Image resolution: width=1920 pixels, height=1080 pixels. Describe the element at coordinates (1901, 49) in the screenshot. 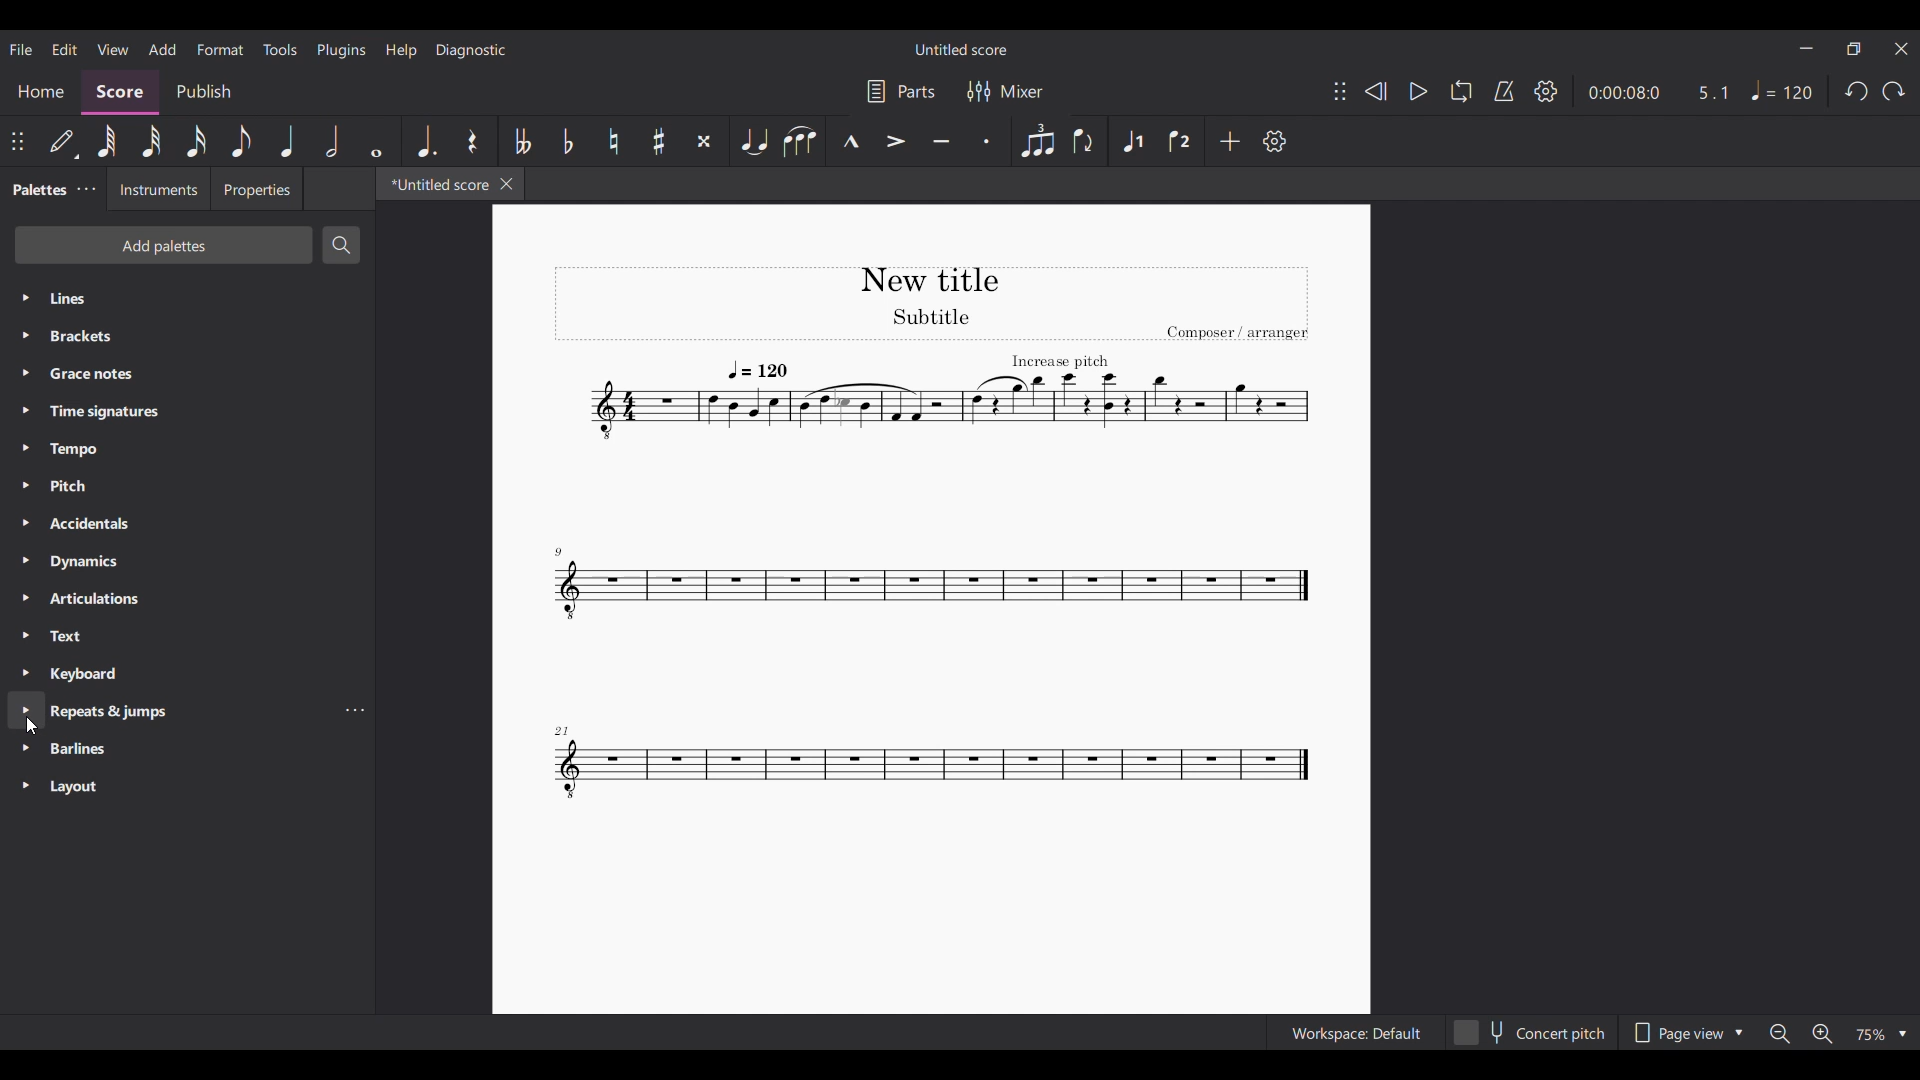

I see `Close interface` at that location.